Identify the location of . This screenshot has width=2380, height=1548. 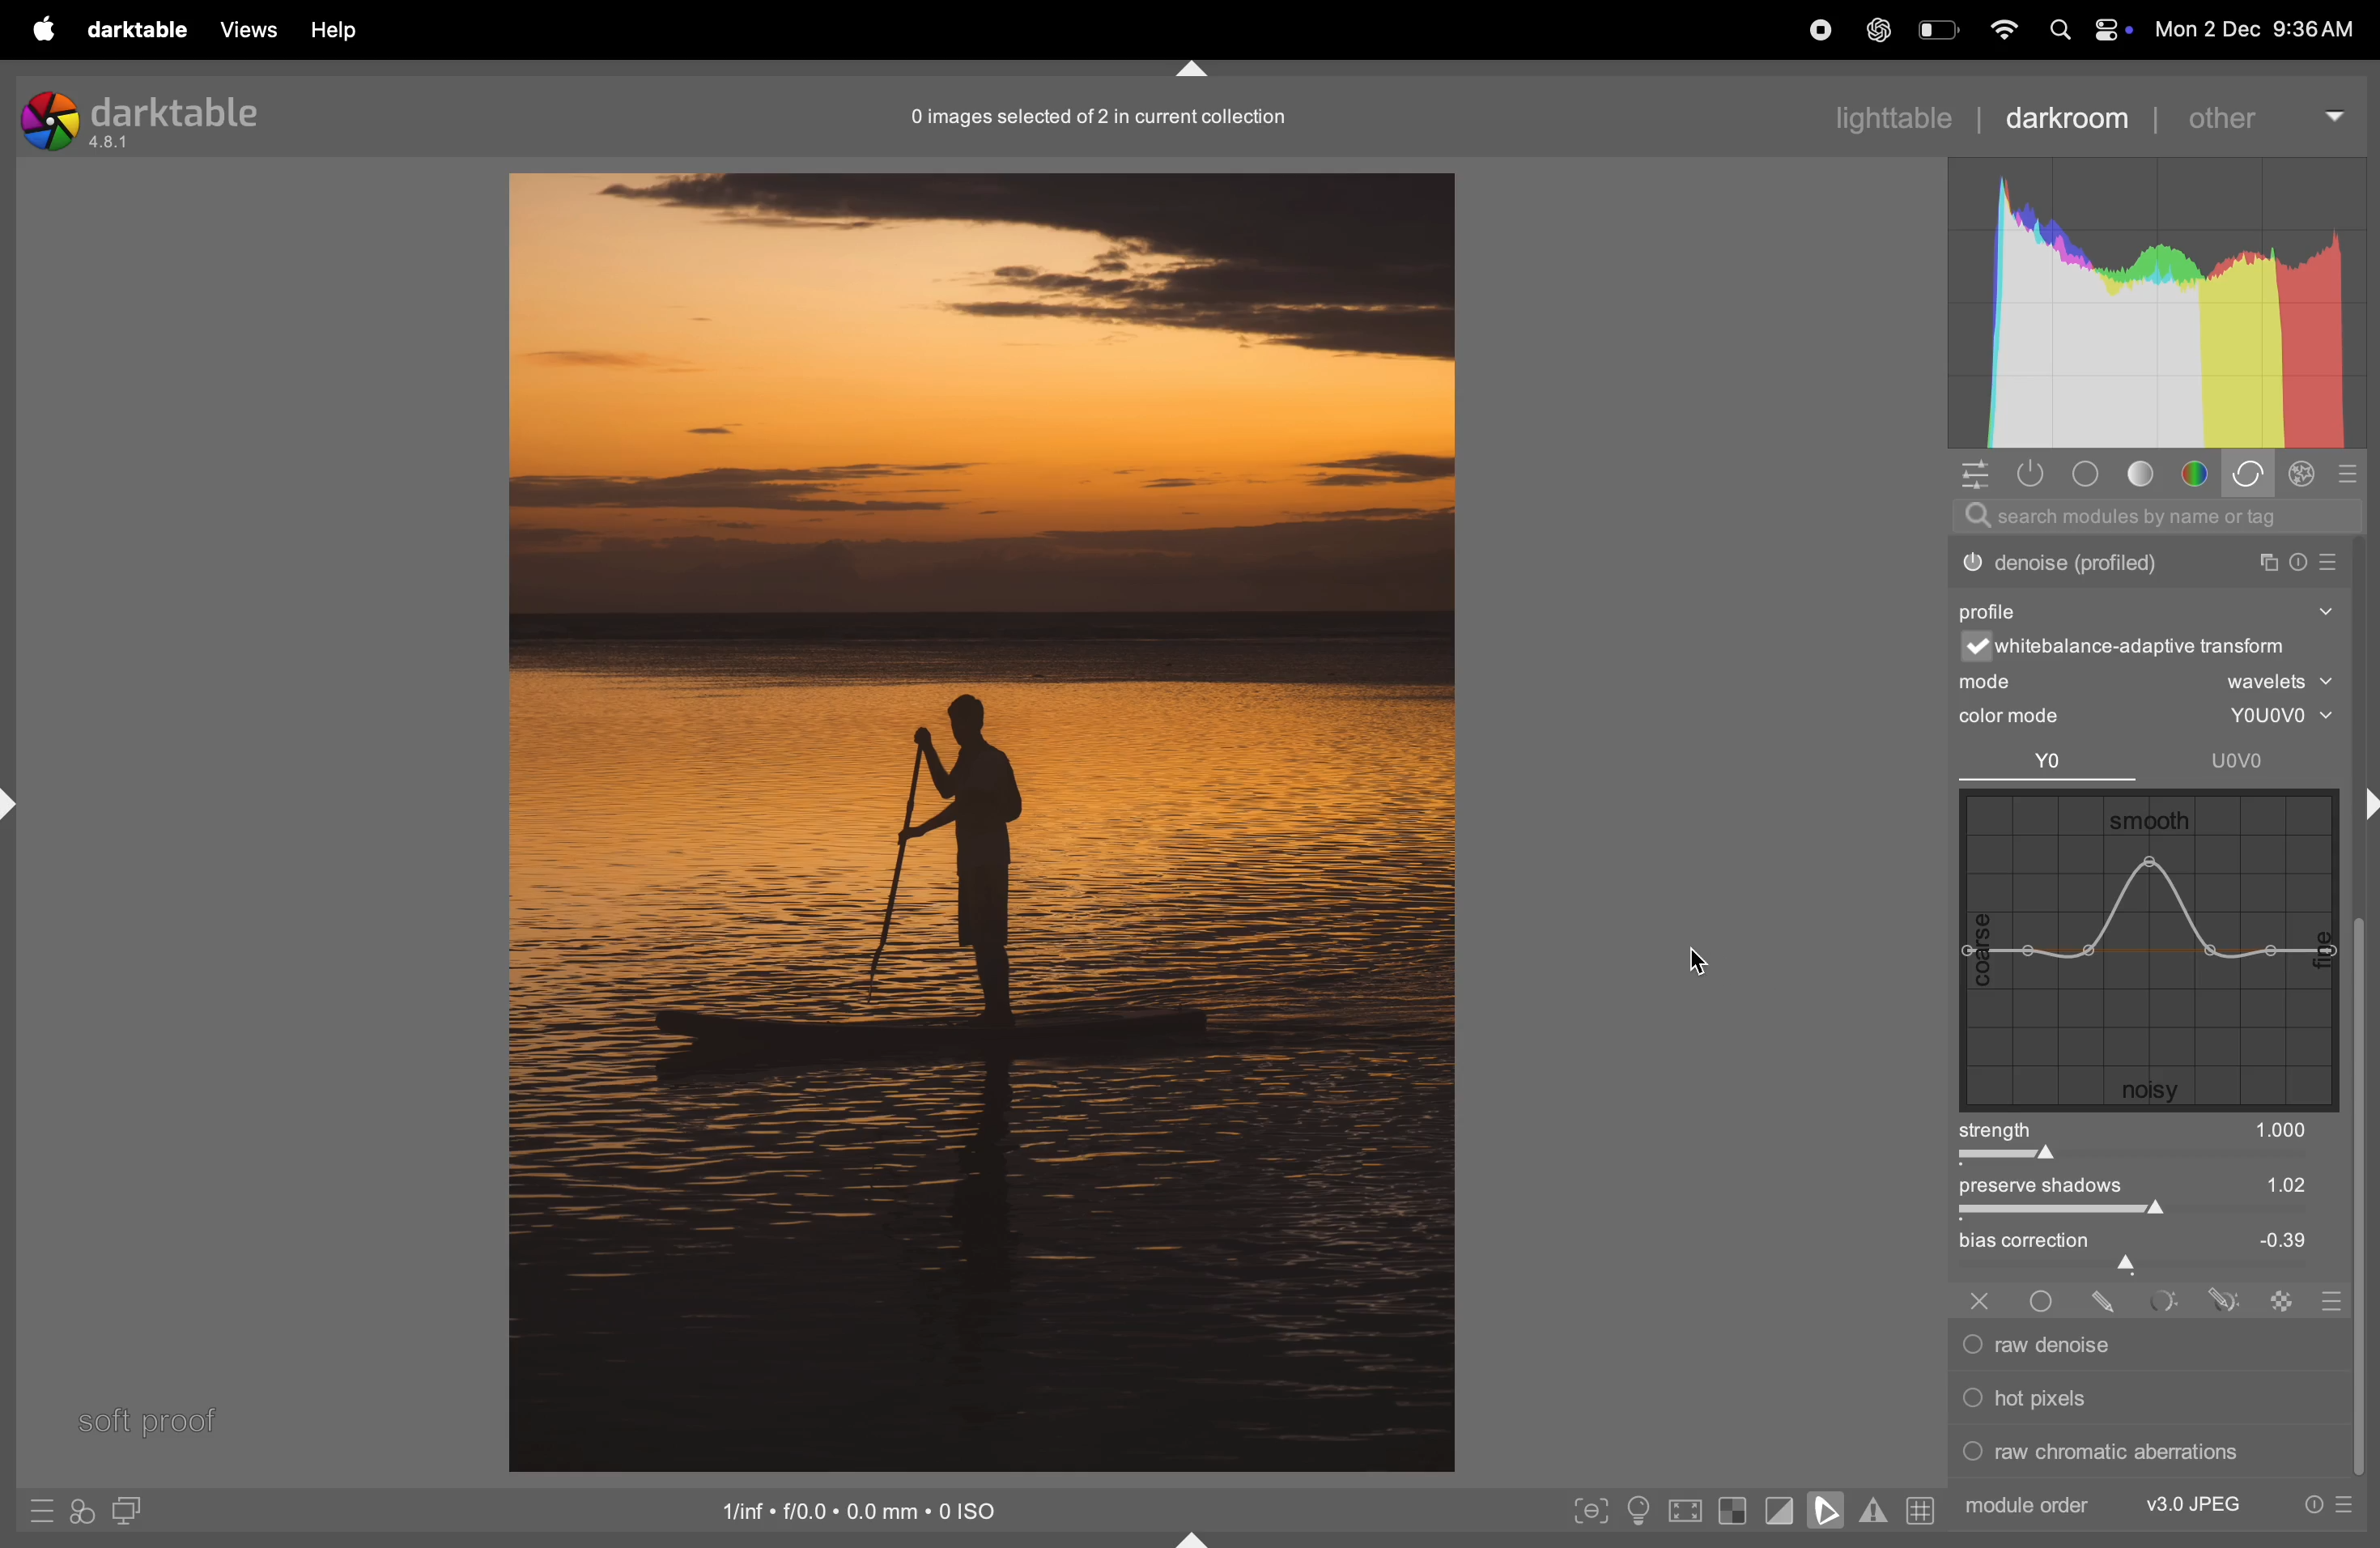
(2106, 1298).